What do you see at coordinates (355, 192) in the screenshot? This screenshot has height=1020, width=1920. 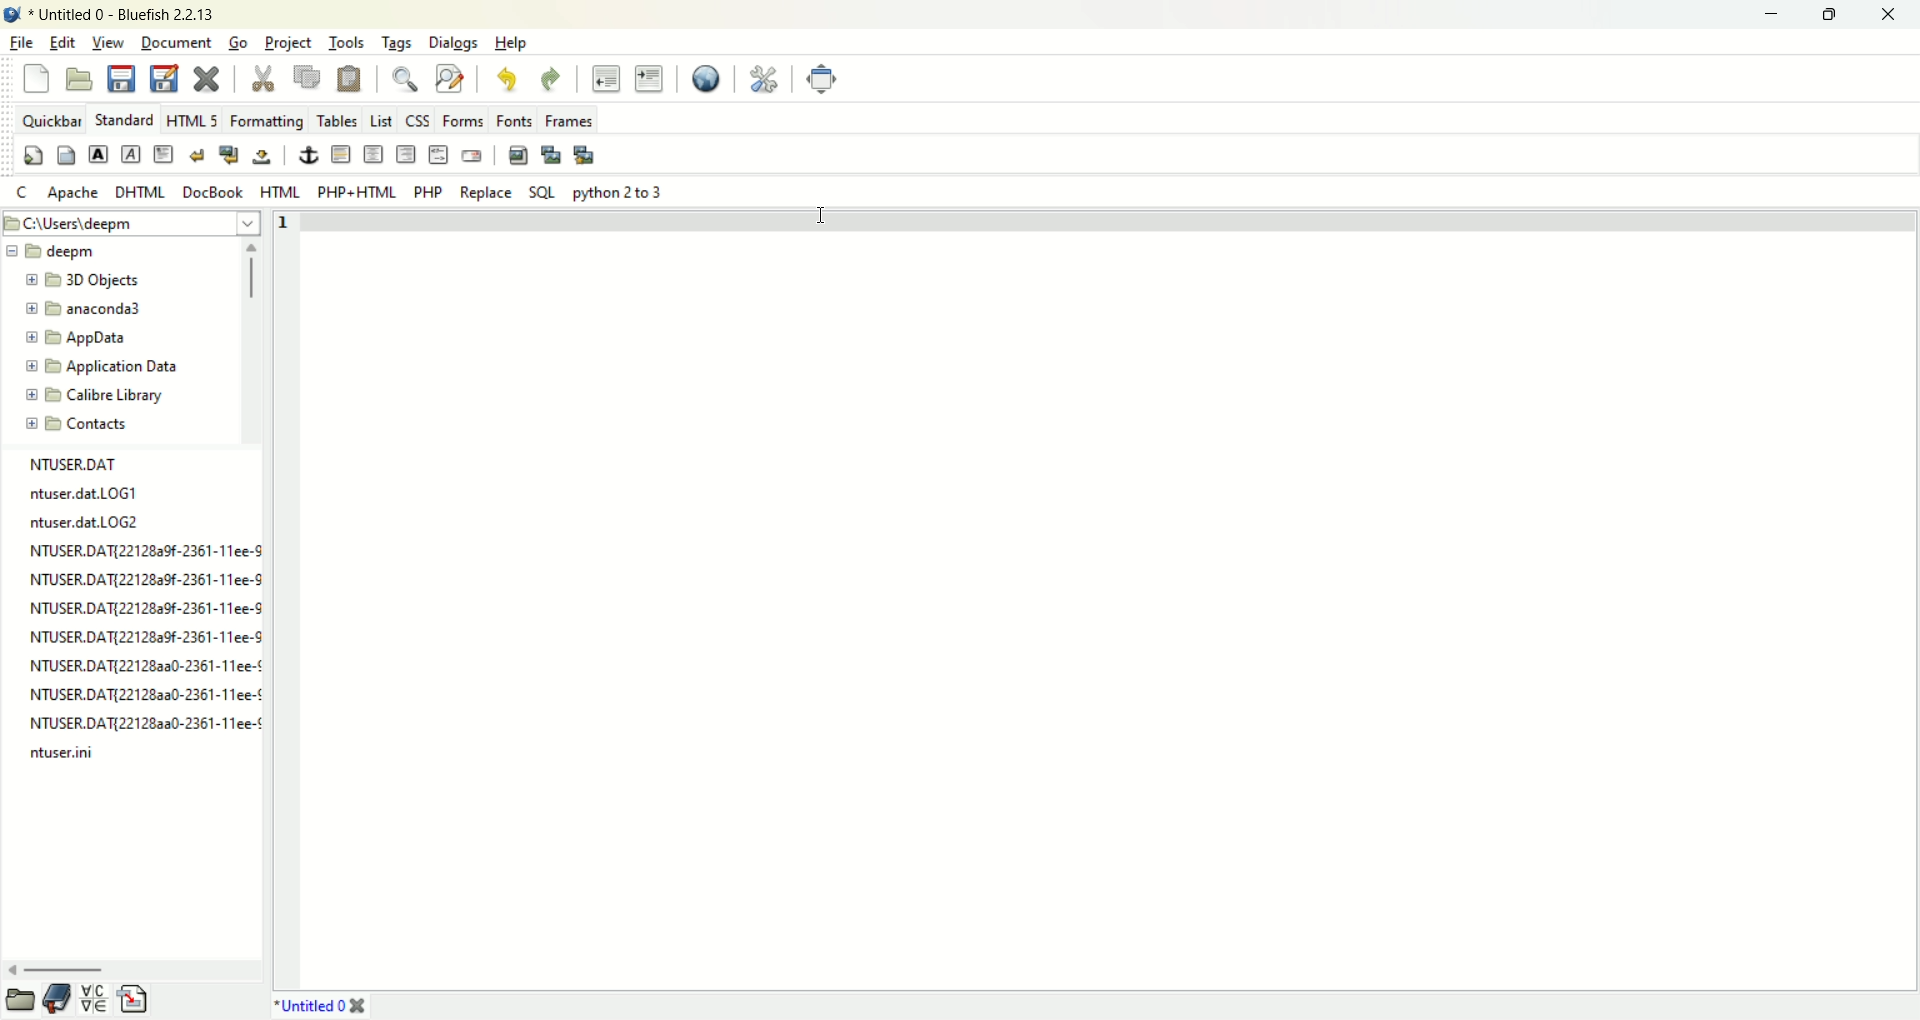 I see `PHP+HTML` at bounding box center [355, 192].